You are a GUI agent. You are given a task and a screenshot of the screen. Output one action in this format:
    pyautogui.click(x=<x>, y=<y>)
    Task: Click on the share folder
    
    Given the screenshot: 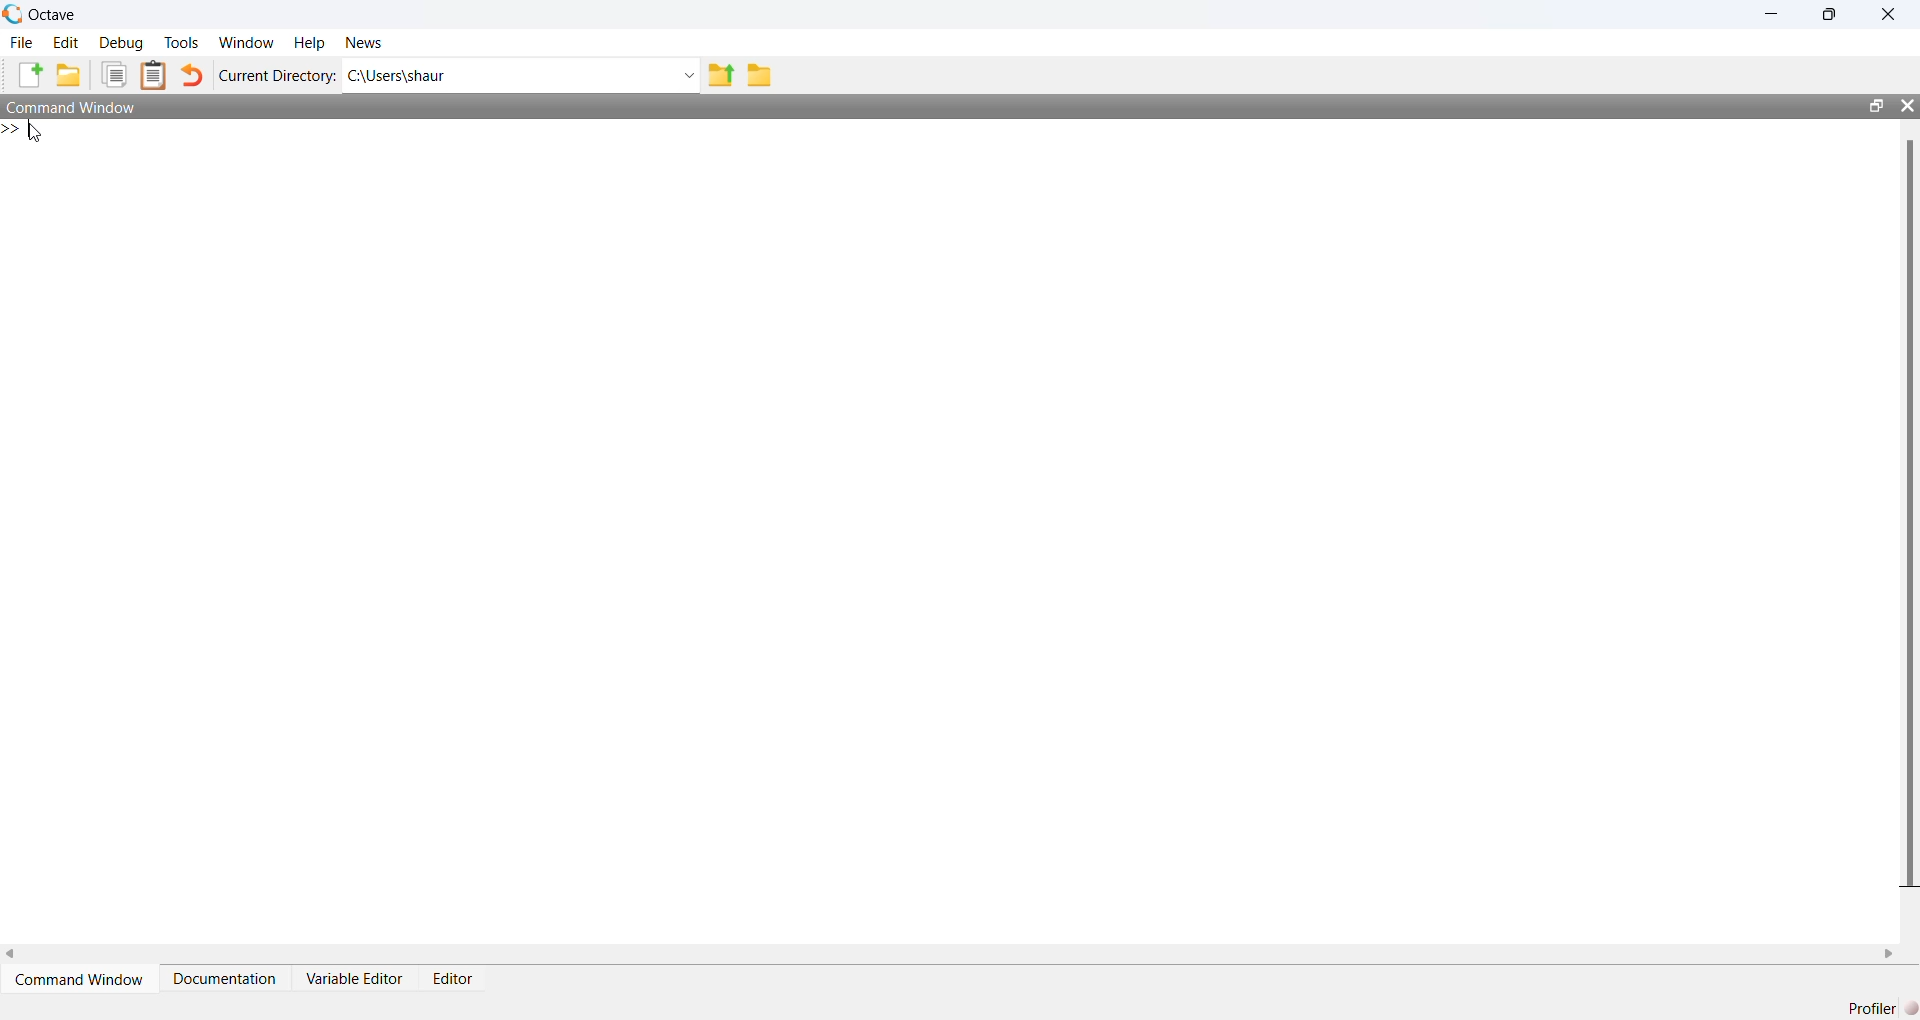 What is the action you would take?
    pyautogui.click(x=720, y=75)
    